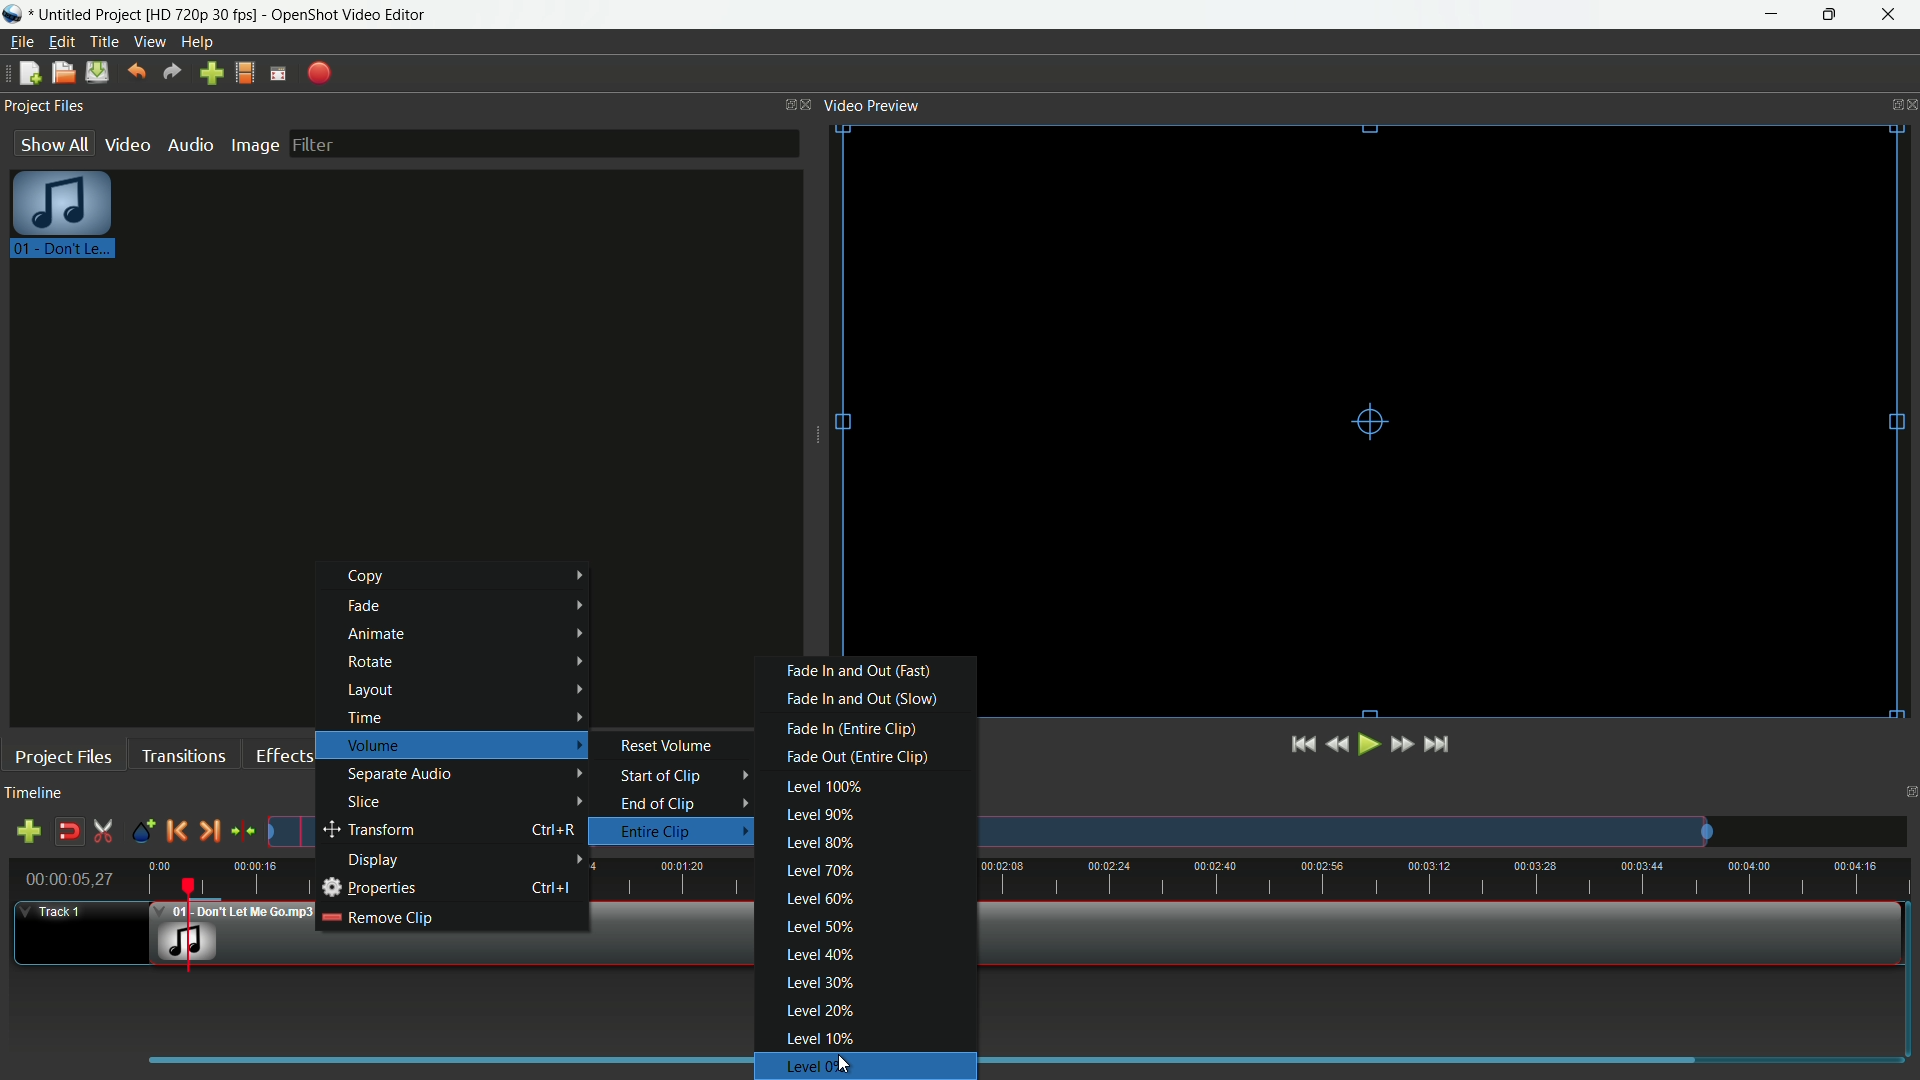  What do you see at coordinates (29, 73) in the screenshot?
I see `new file` at bounding box center [29, 73].